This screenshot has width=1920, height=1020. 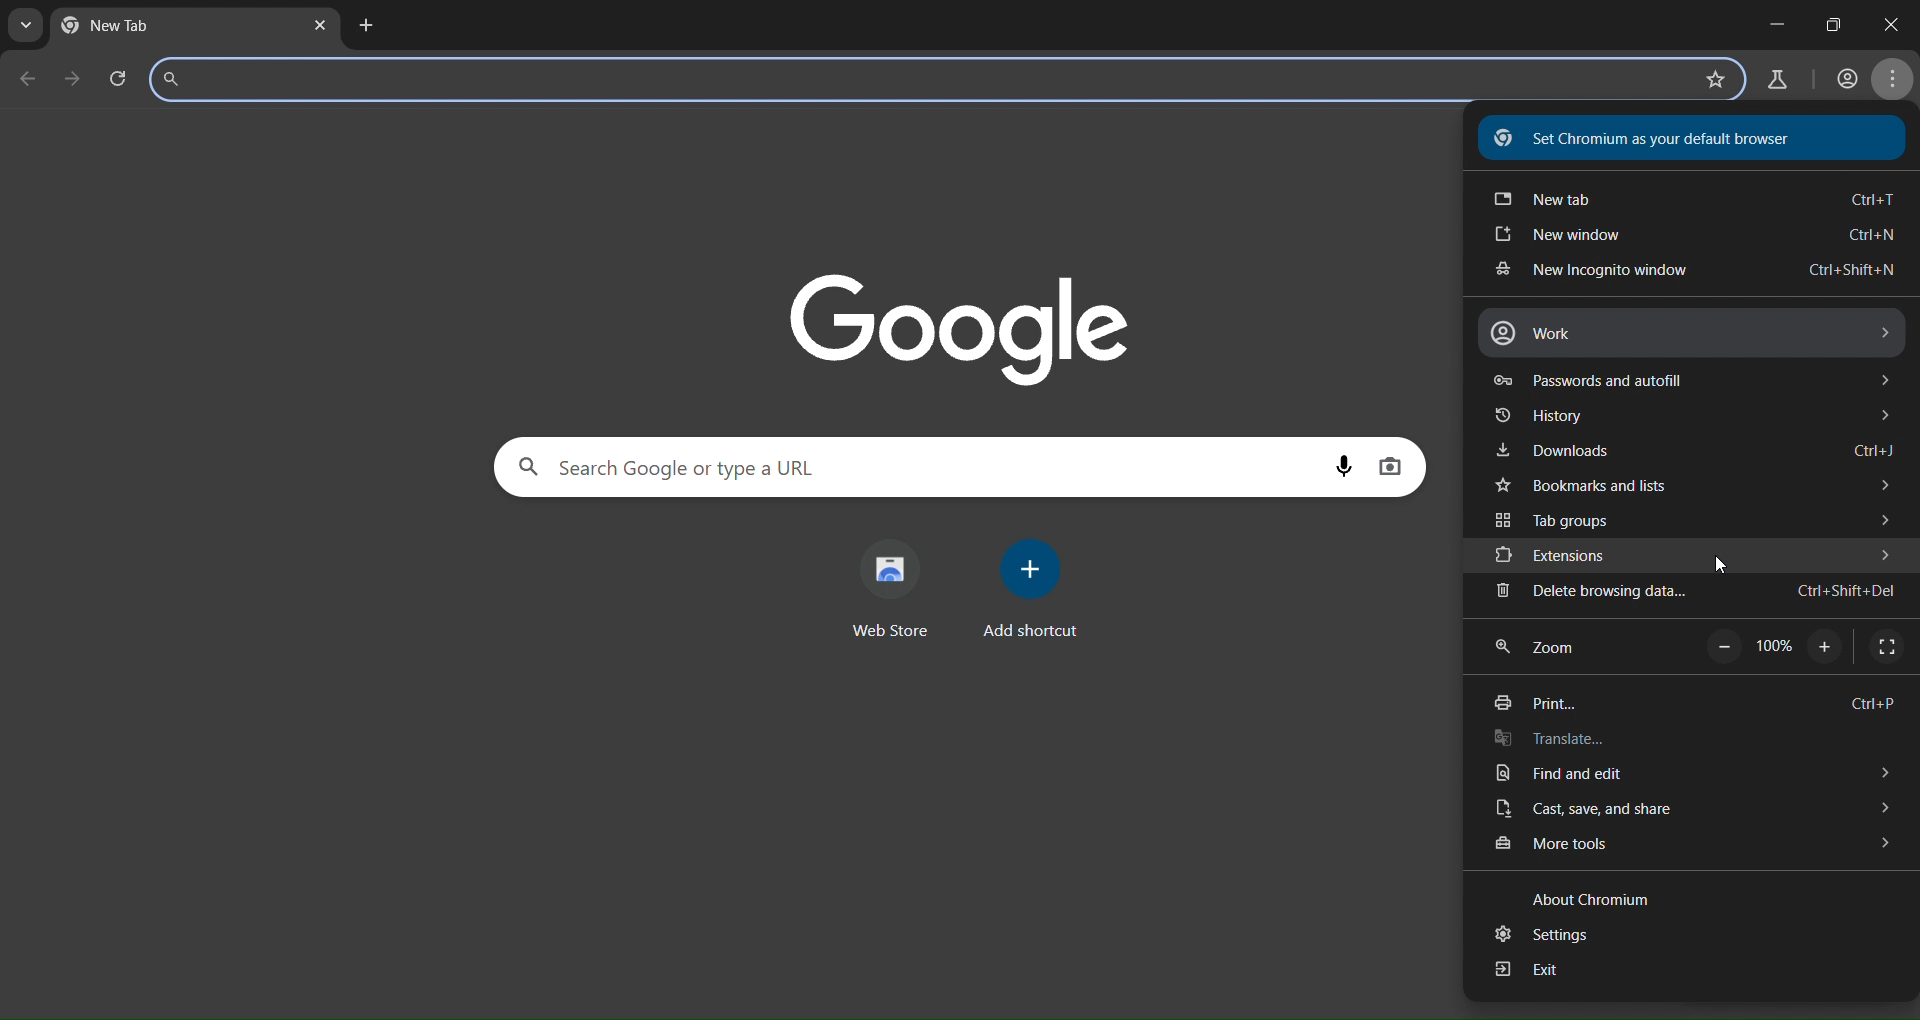 What do you see at coordinates (1546, 933) in the screenshot?
I see `settings` at bounding box center [1546, 933].